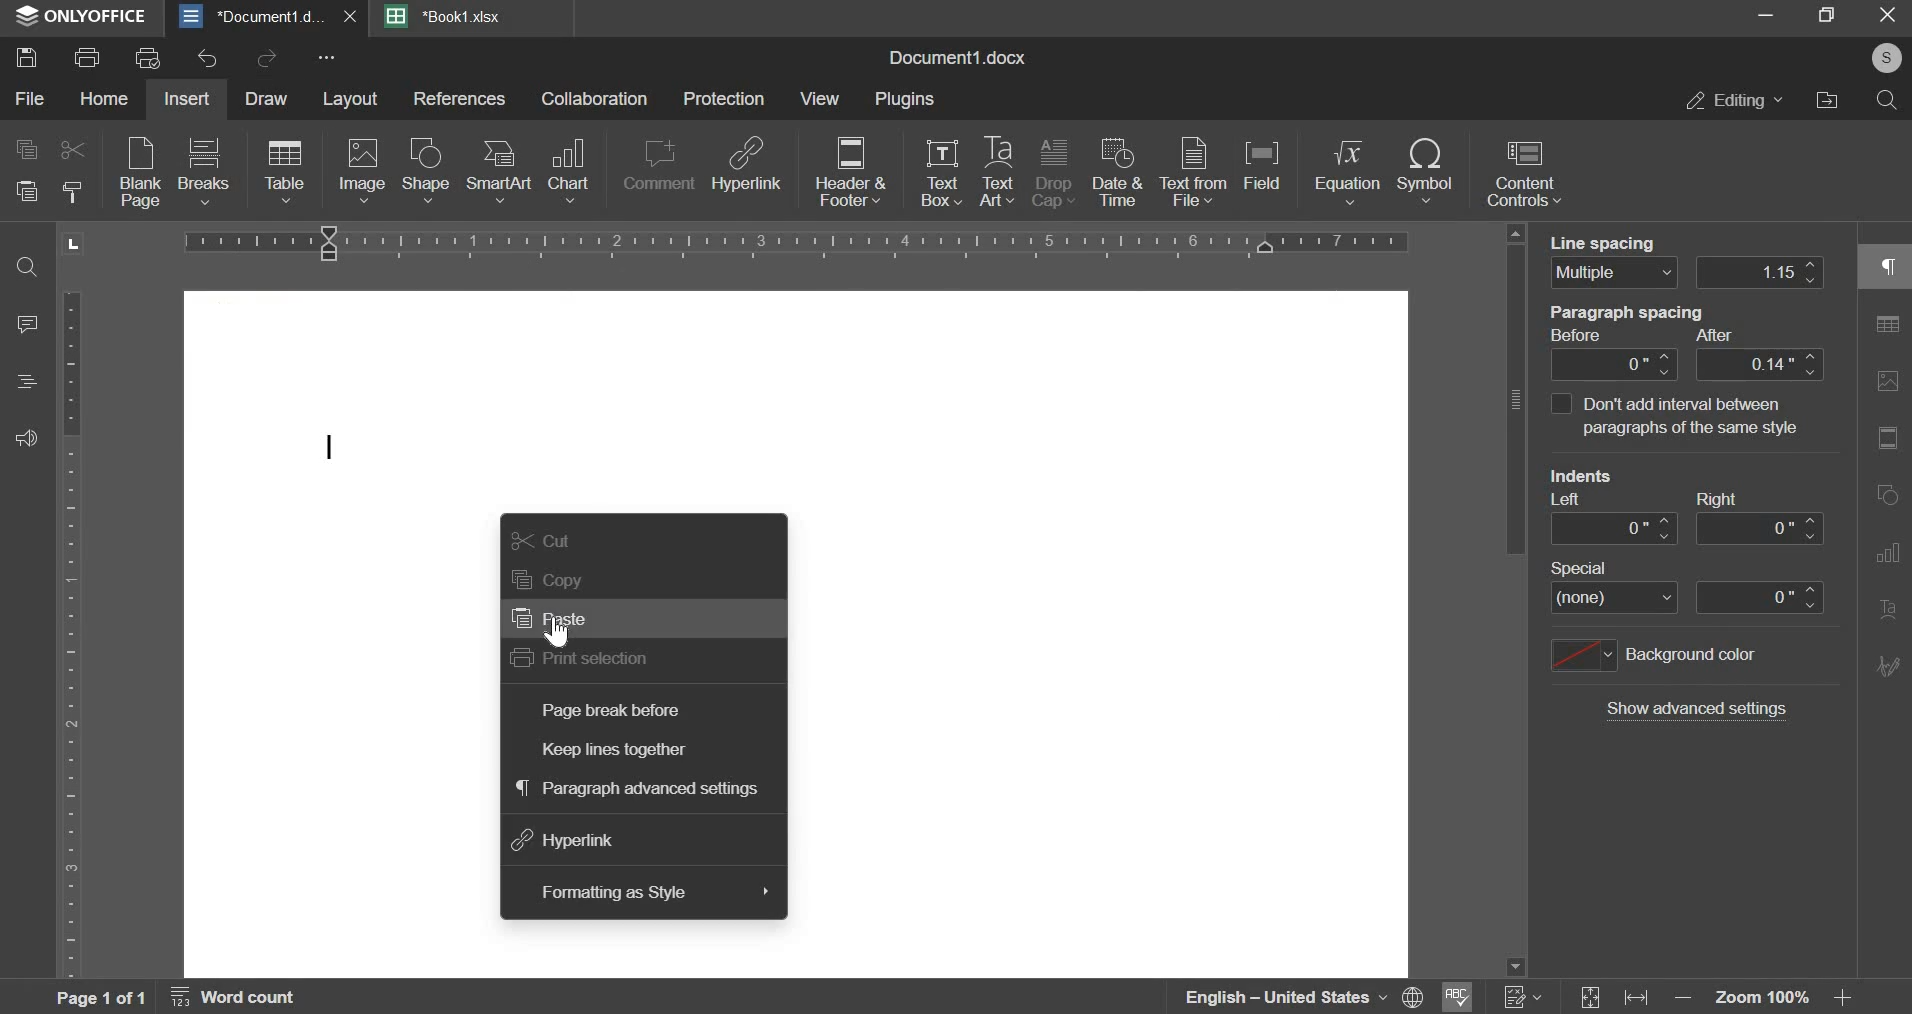 This screenshot has width=1912, height=1014. What do you see at coordinates (24, 382) in the screenshot?
I see `headings` at bounding box center [24, 382].